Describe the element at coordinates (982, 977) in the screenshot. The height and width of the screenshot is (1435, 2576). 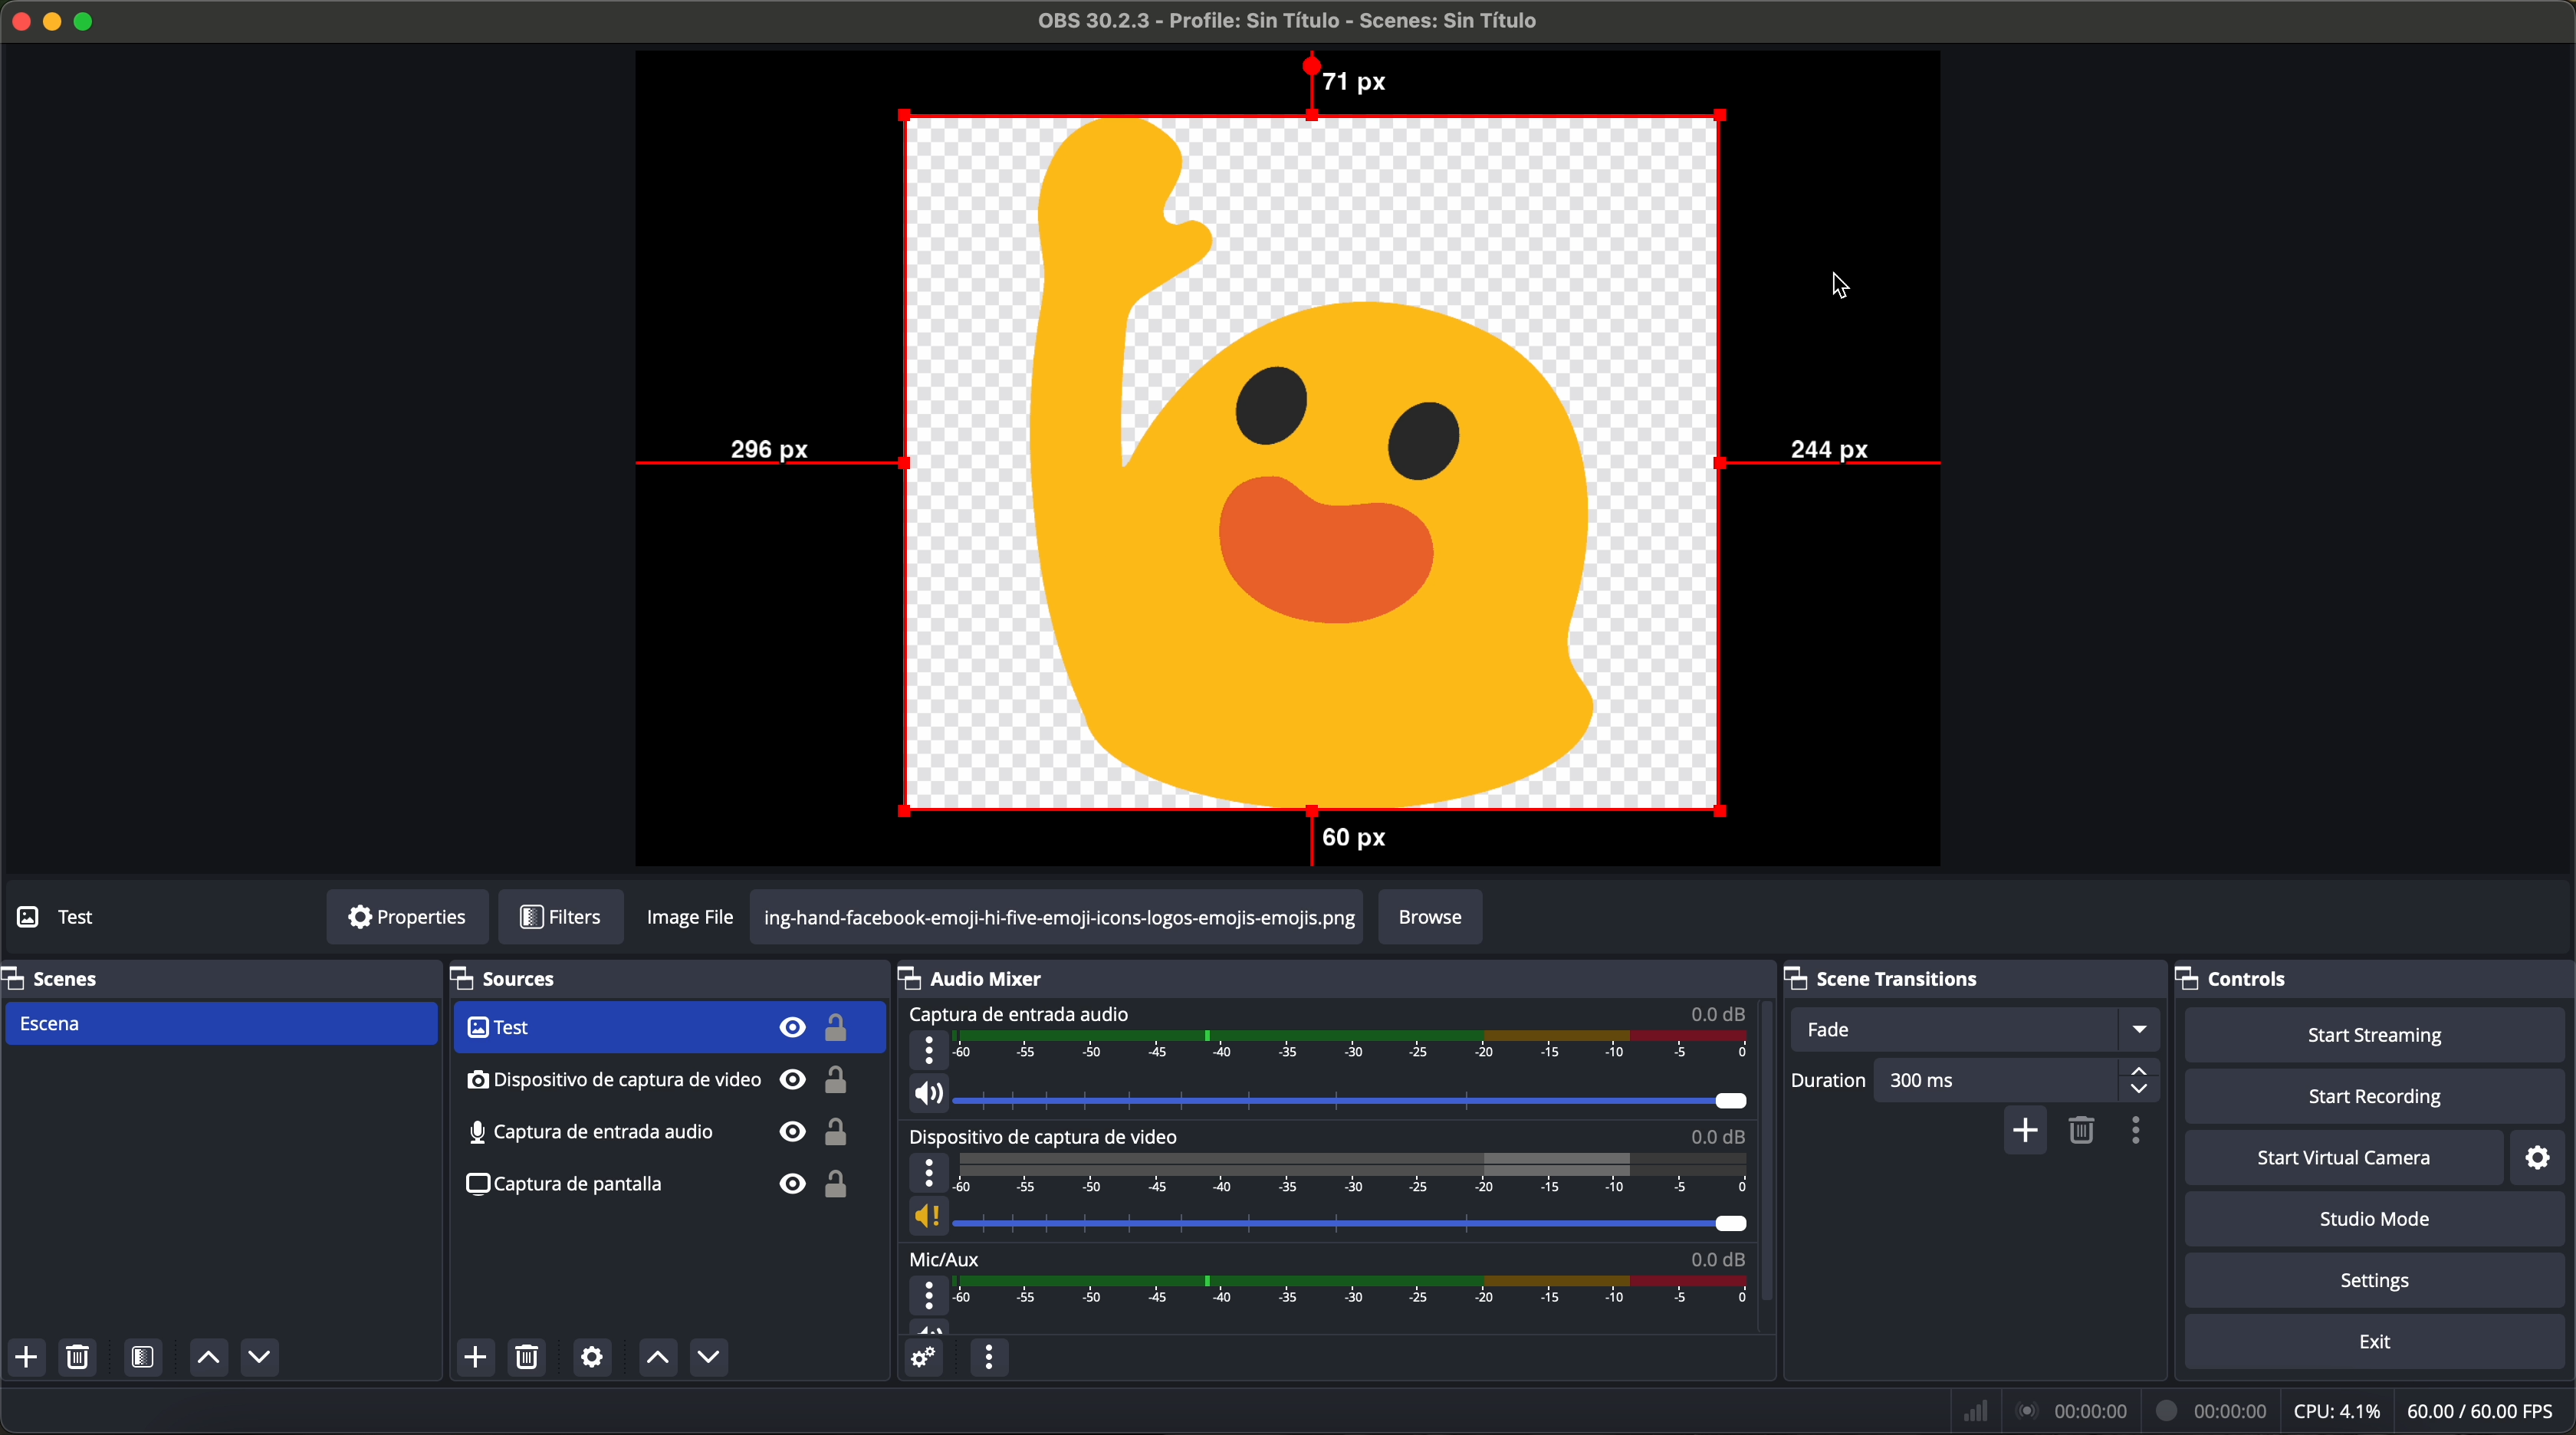
I see `audio mixer` at that location.